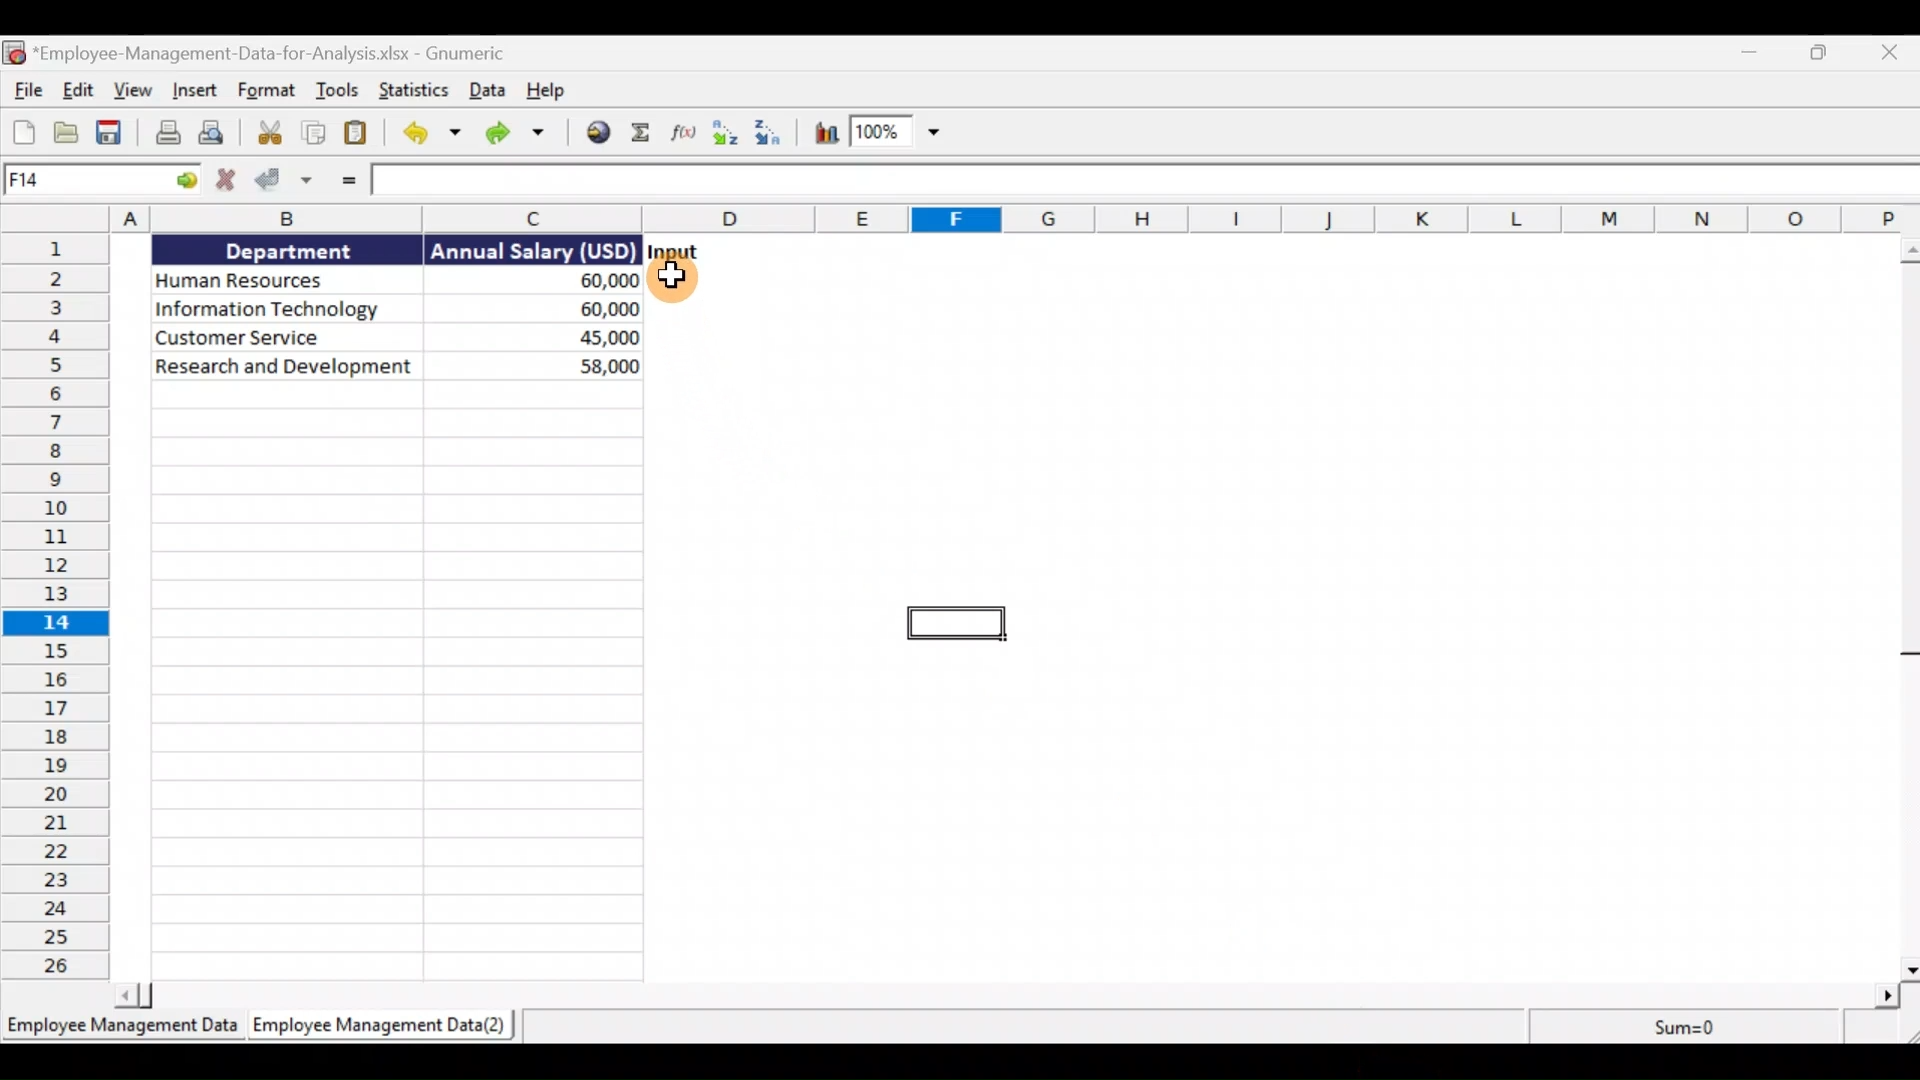  Describe the element at coordinates (725, 131) in the screenshot. I see `Sort Ascending` at that location.